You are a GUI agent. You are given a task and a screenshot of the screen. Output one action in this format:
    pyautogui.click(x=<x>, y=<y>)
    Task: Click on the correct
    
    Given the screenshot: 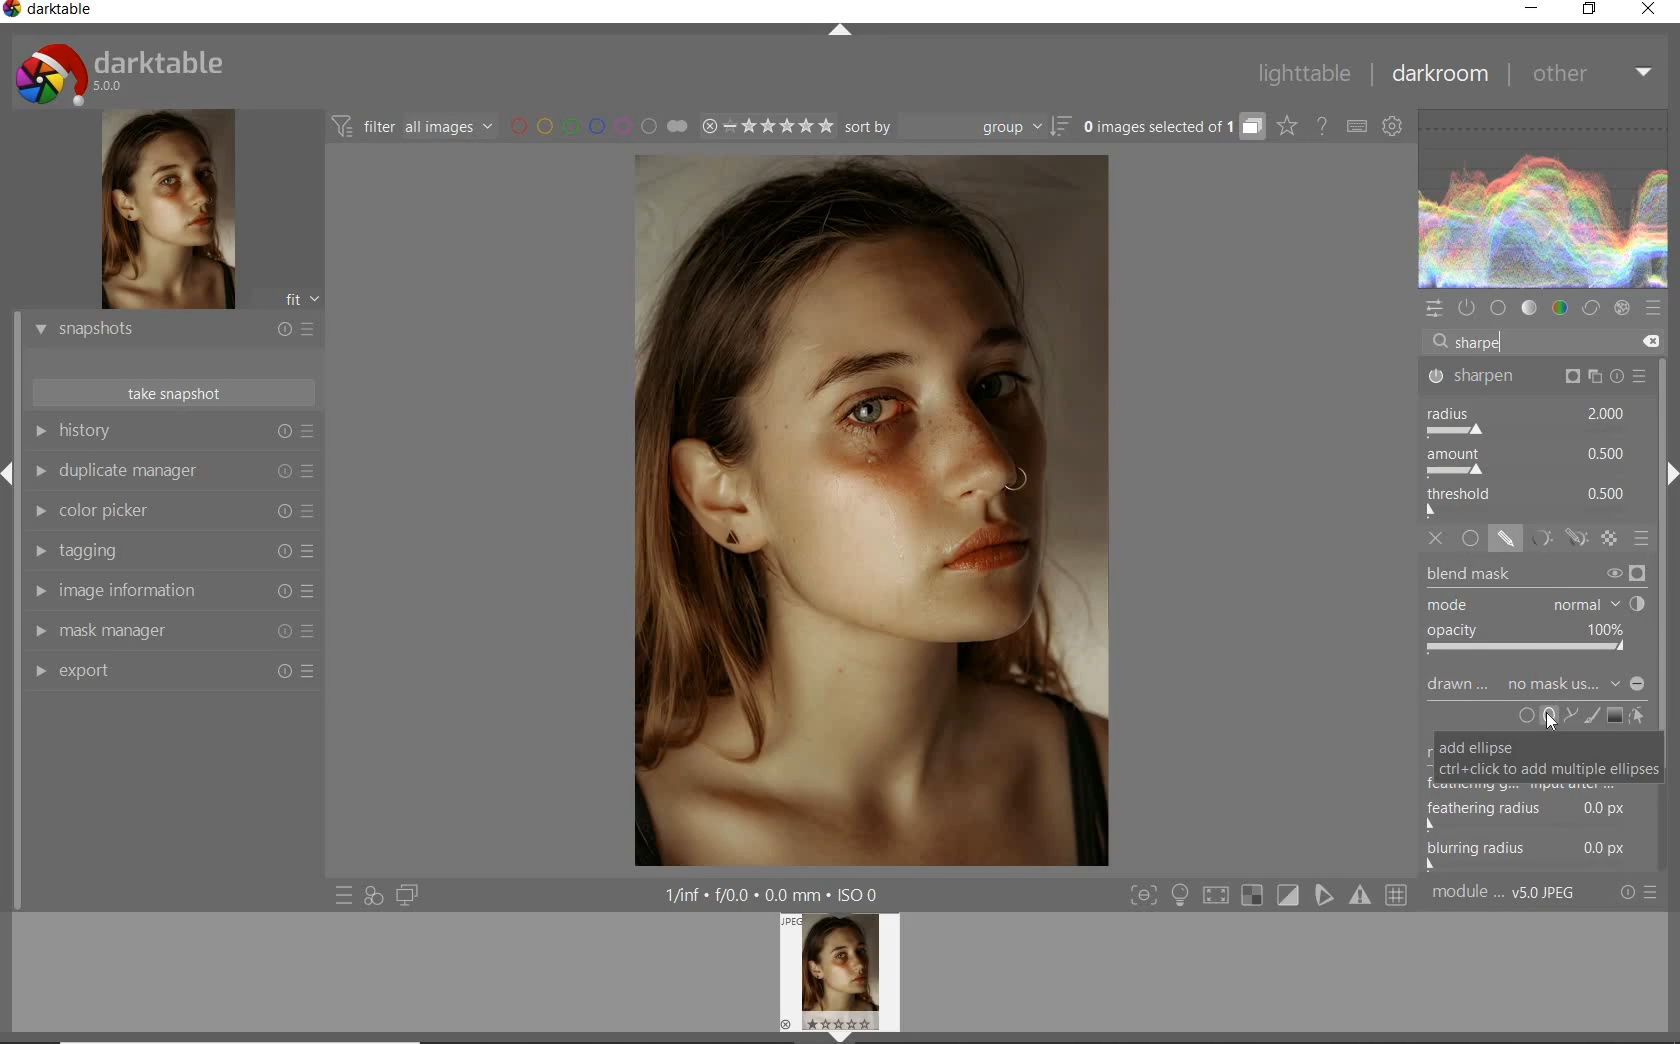 What is the action you would take?
    pyautogui.click(x=1590, y=310)
    